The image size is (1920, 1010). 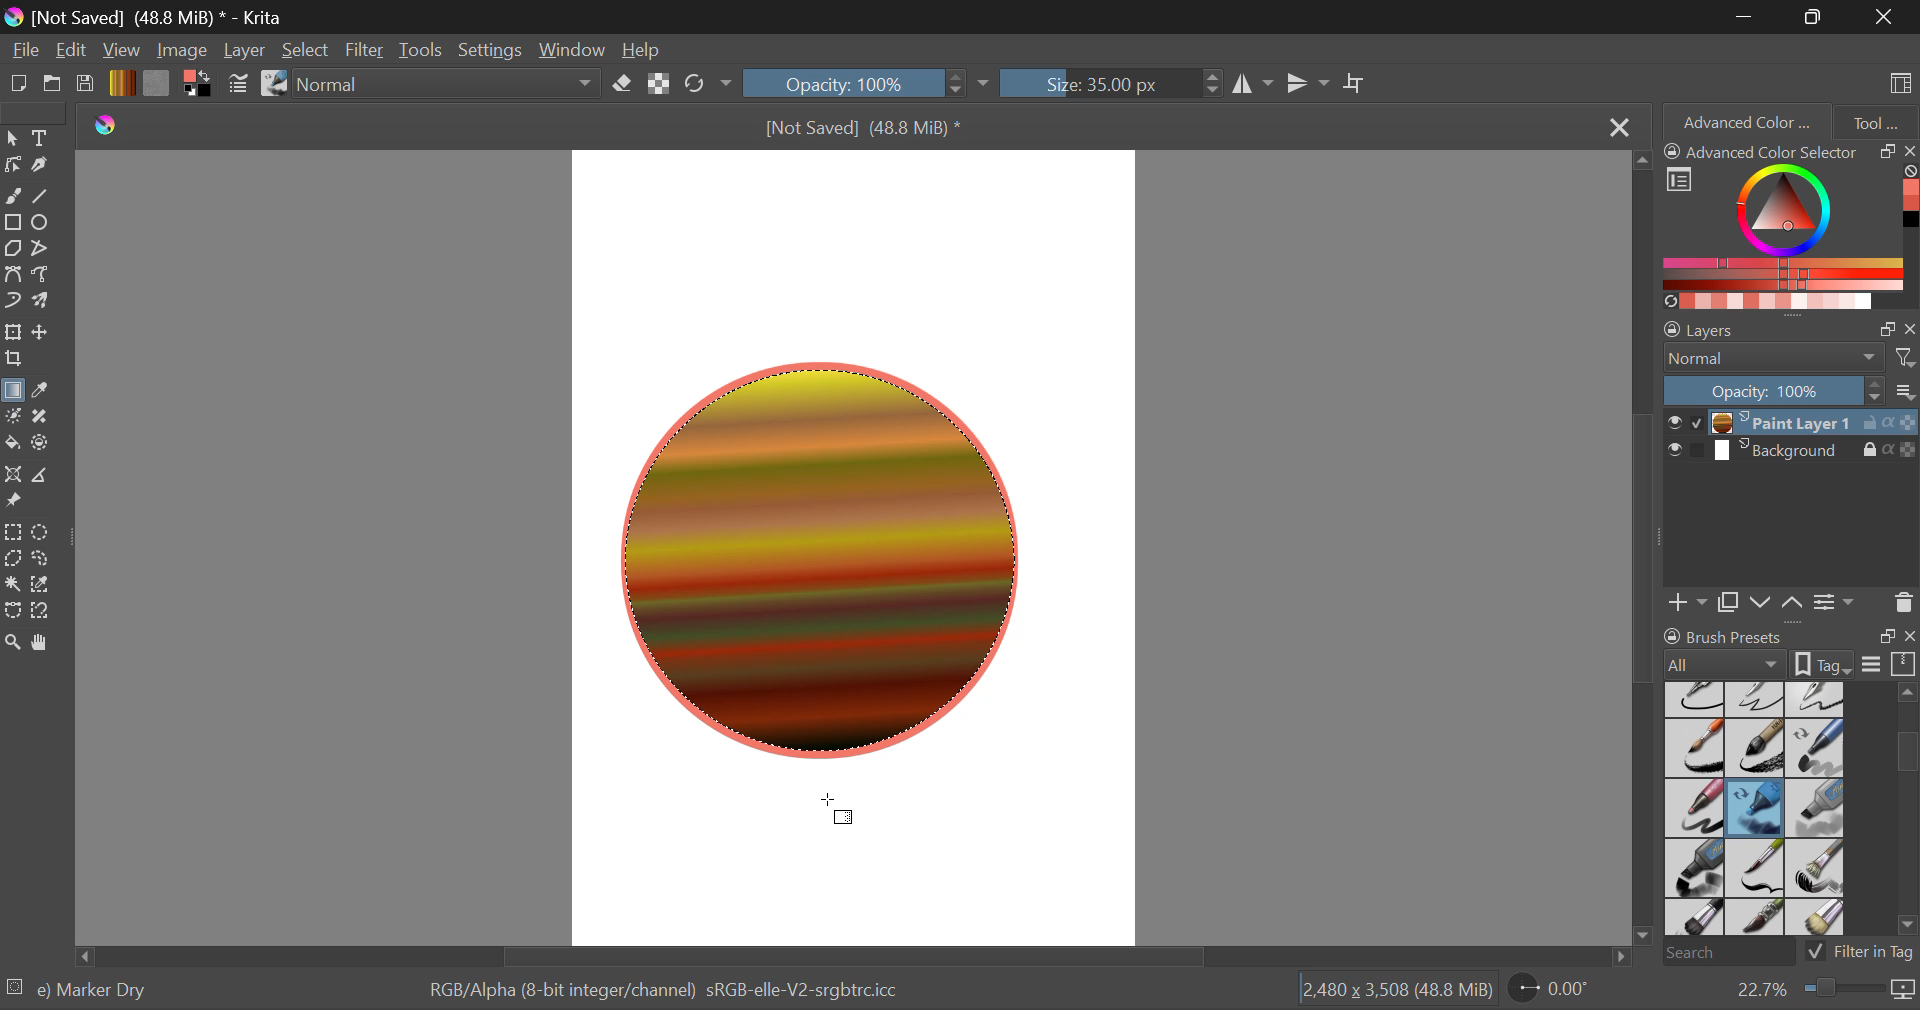 What do you see at coordinates (14, 418) in the screenshot?
I see `Colorize Mask Tool` at bounding box center [14, 418].